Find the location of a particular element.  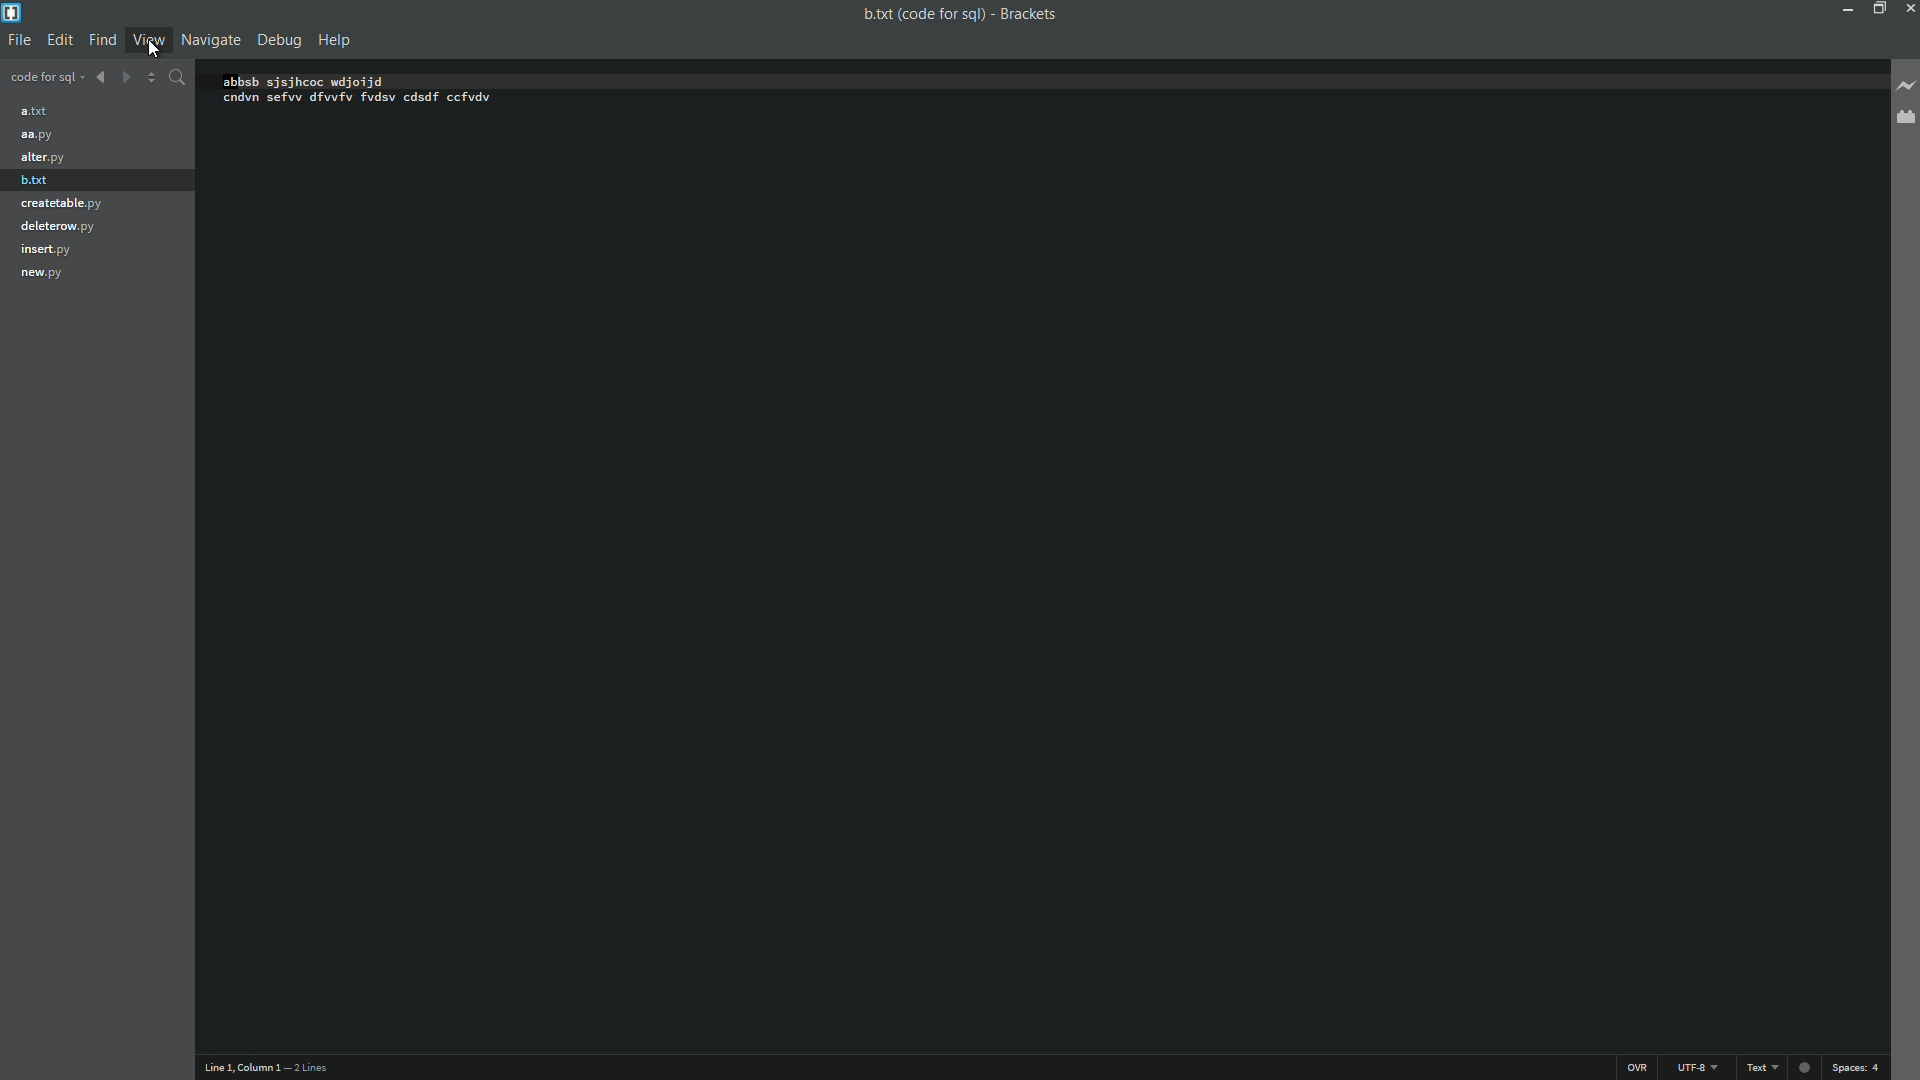

Cursor position is located at coordinates (235, 1069).